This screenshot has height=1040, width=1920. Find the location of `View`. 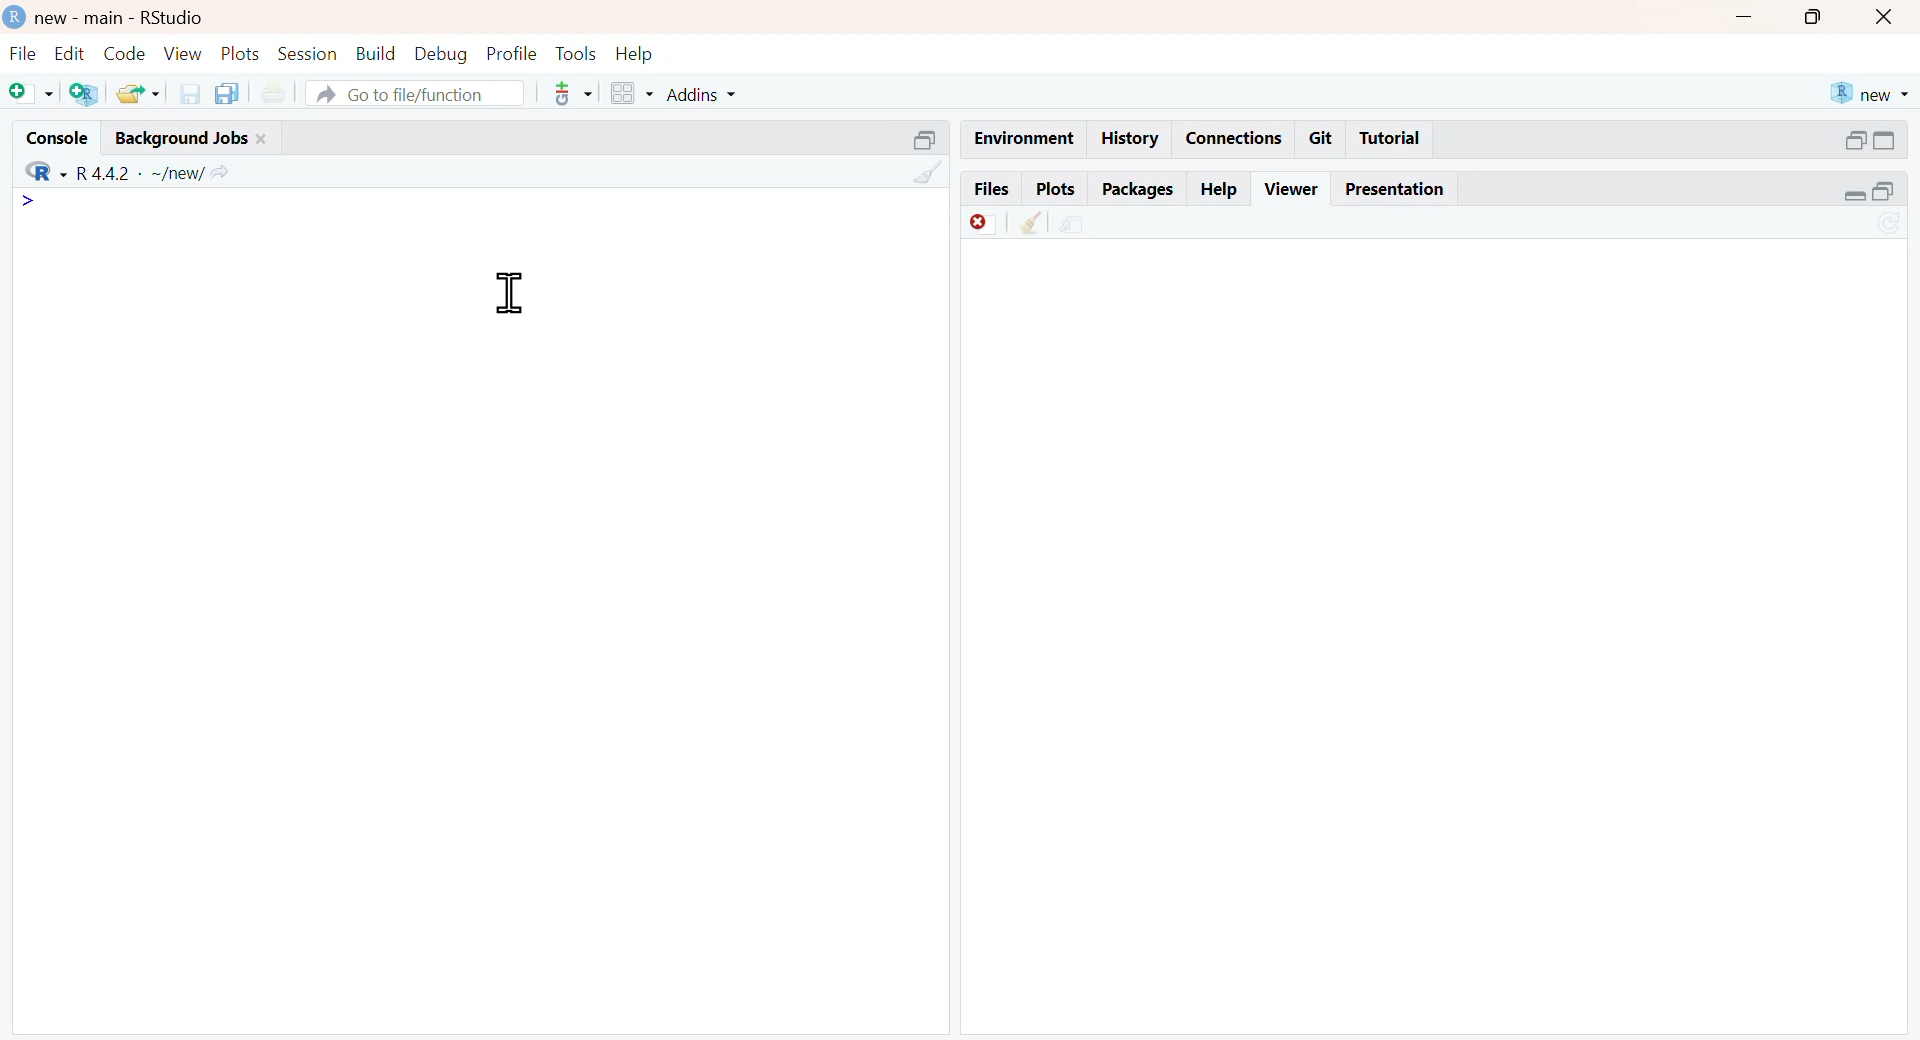

View is located at coordinates (182, 53).